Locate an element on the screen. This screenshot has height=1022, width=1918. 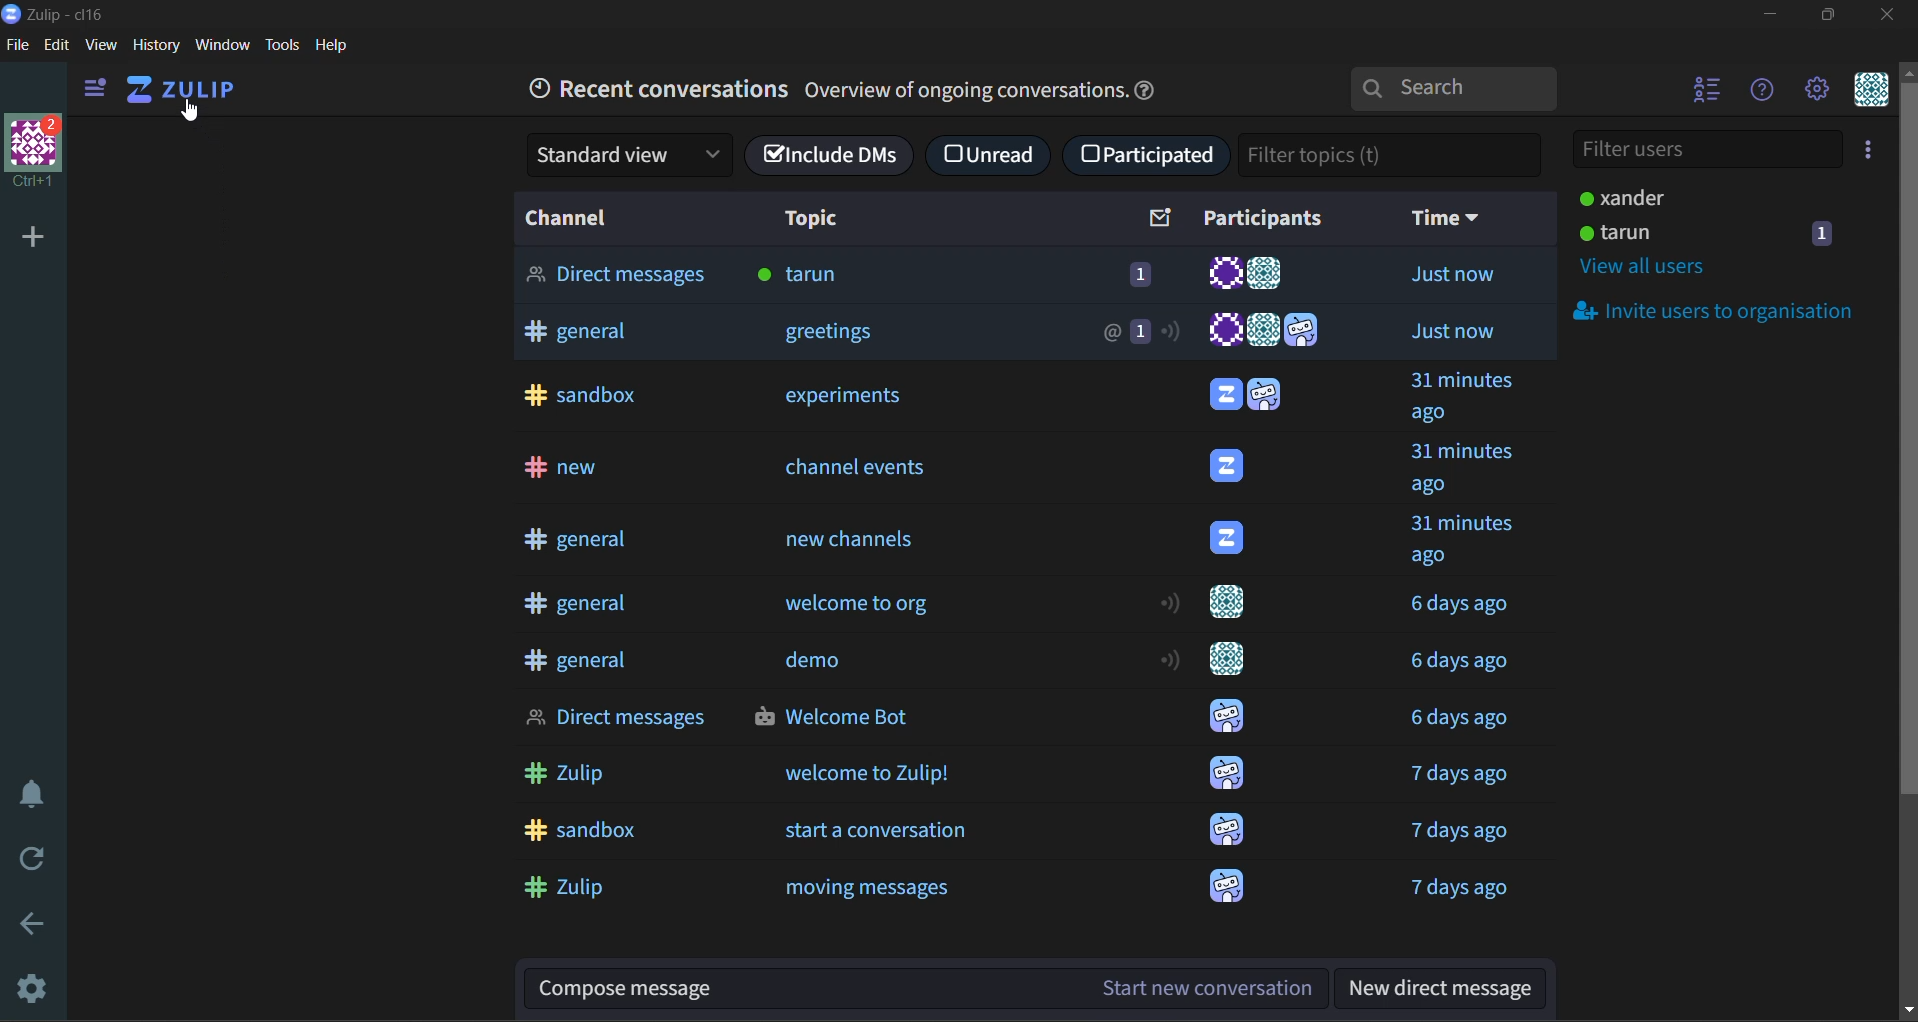
personal menu is located at coordinates (1870, 90).